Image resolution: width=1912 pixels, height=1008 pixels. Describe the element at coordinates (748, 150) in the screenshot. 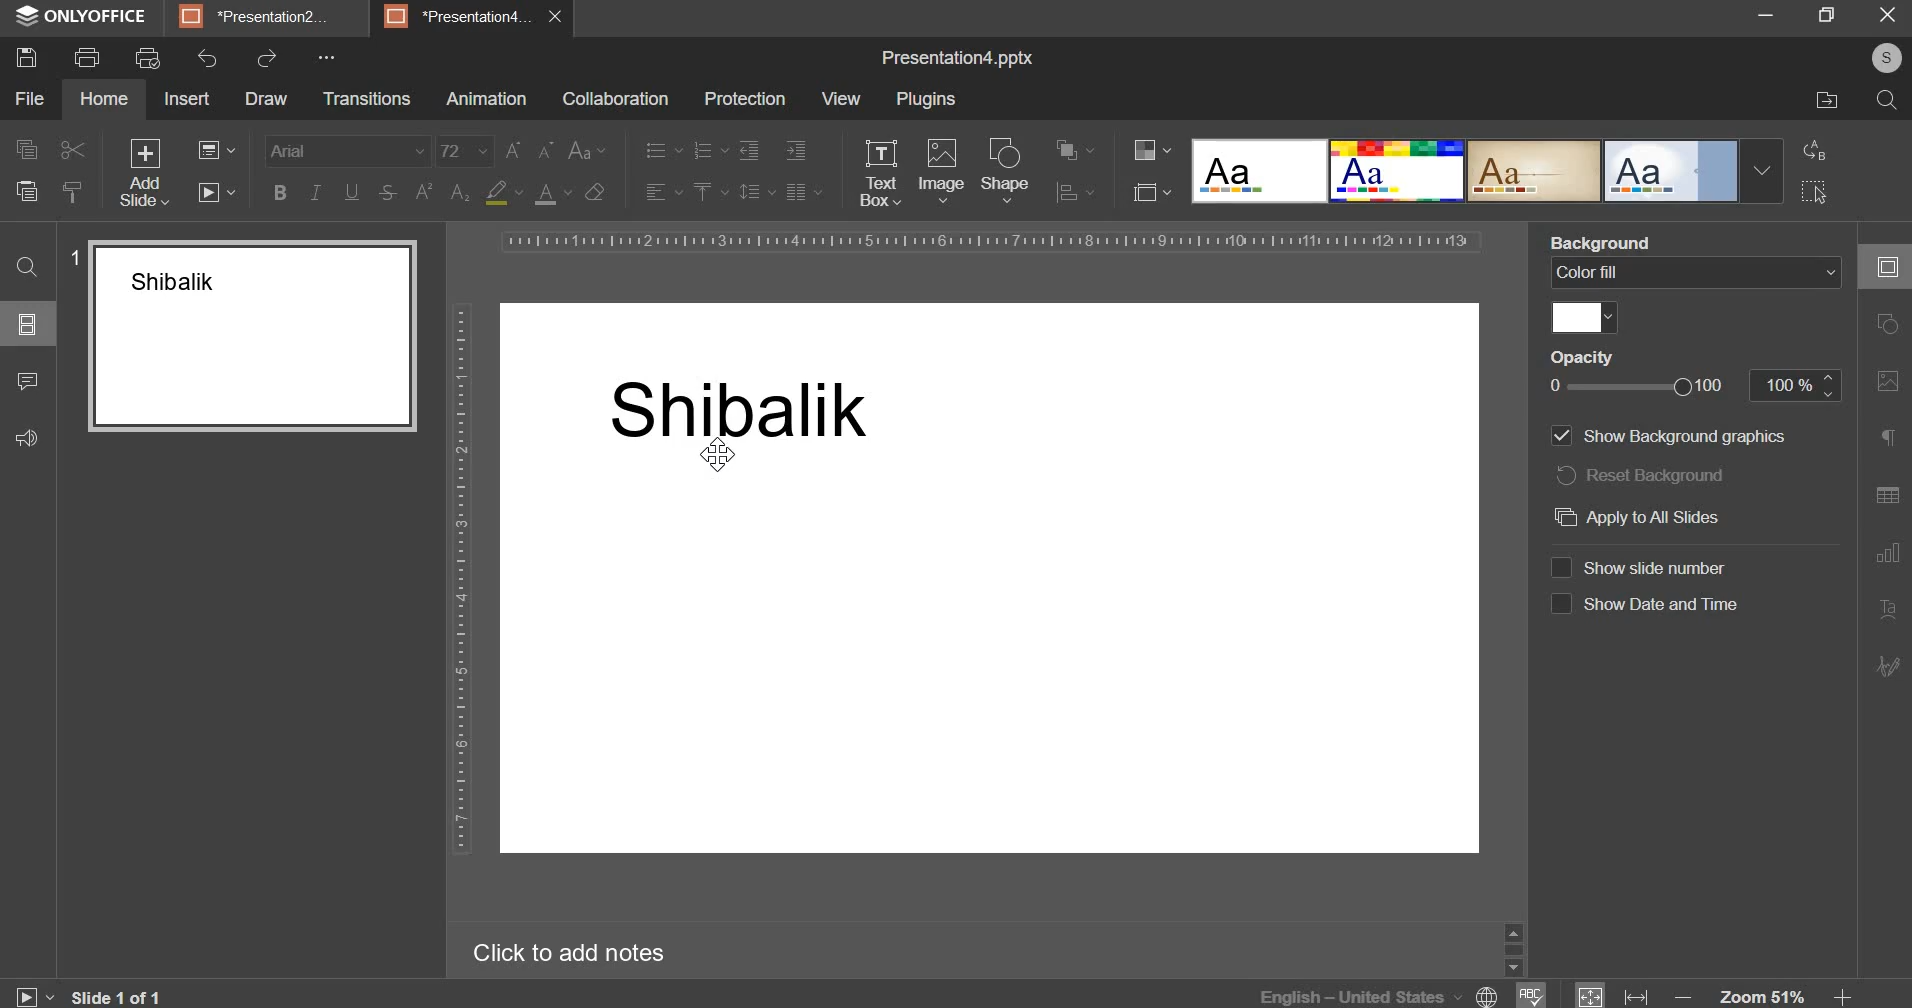

I see `decrease indent` at that location.